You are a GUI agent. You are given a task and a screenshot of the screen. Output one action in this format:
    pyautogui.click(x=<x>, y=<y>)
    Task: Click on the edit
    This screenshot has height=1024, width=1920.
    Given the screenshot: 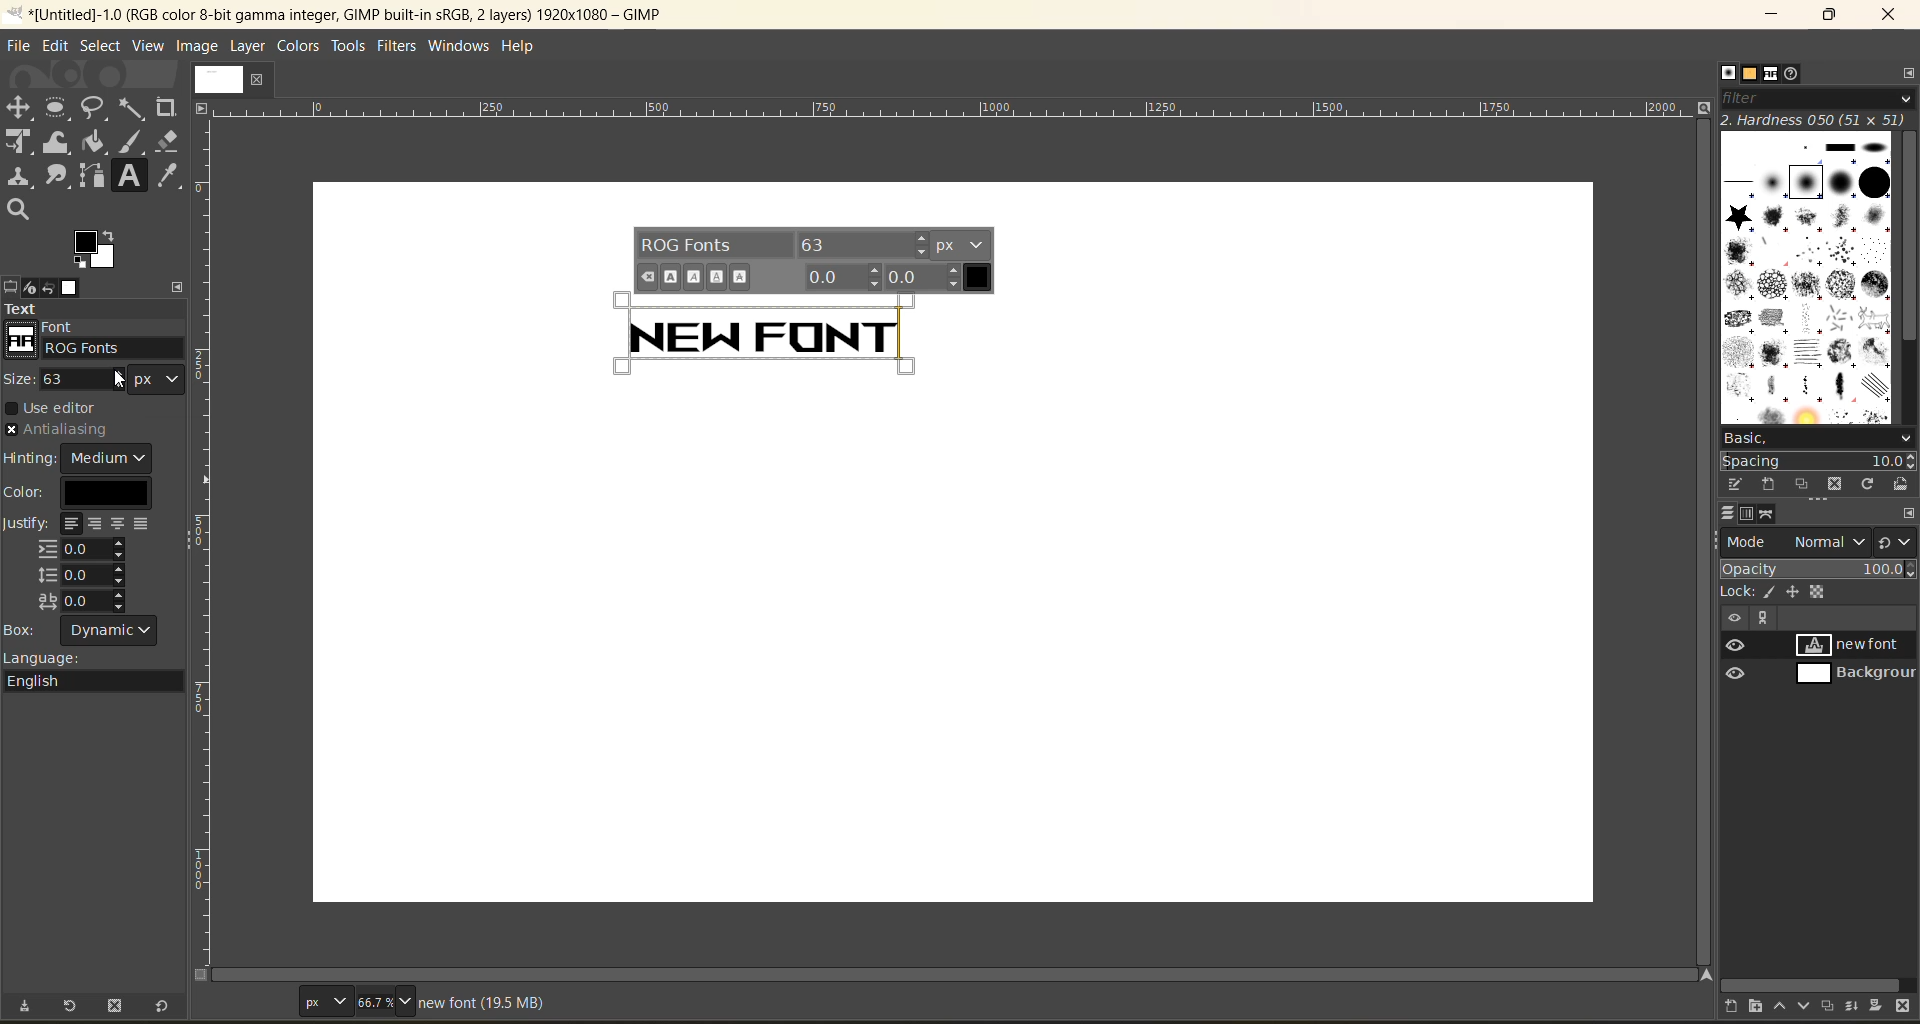 What is the action you would take?
    pyautogui.click(x=57, y=48)
    